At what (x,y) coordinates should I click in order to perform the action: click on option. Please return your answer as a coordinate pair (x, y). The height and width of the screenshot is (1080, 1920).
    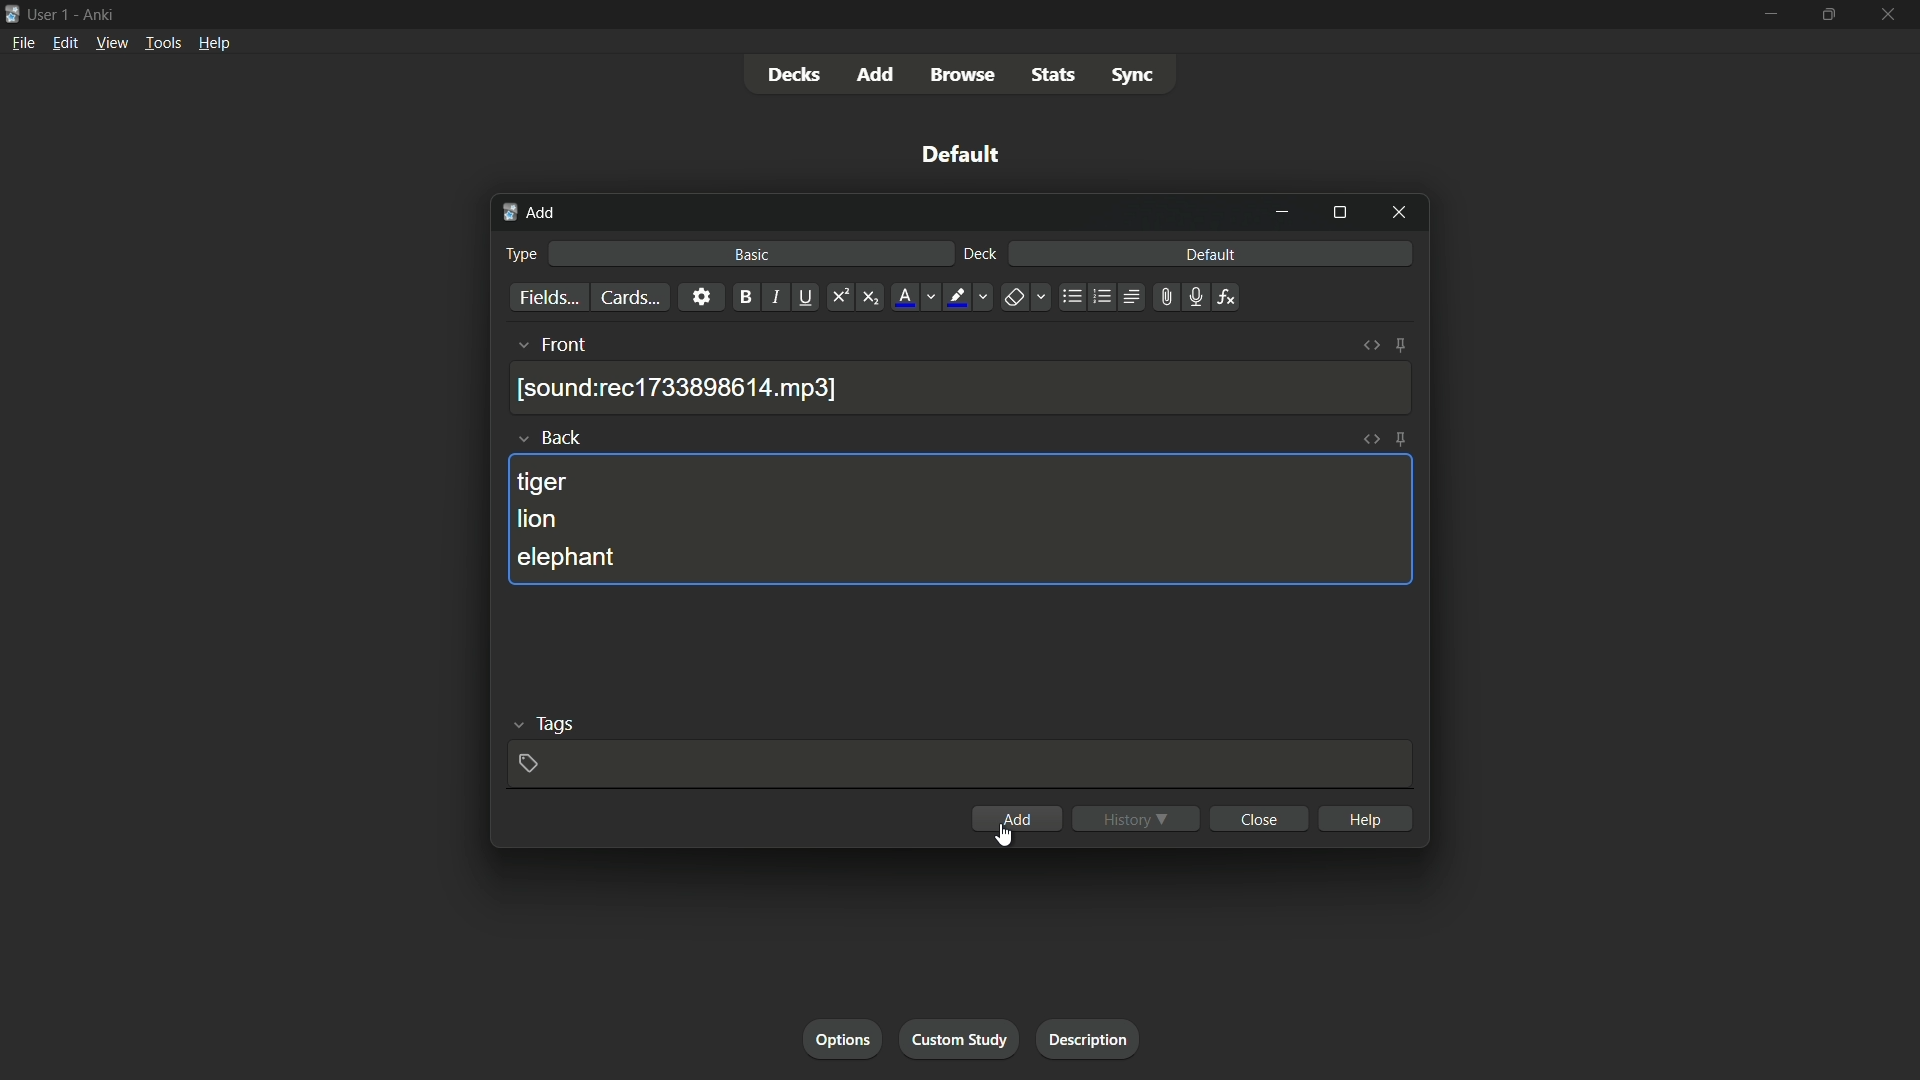
    Looking at the image, I should click on (842, 1038).